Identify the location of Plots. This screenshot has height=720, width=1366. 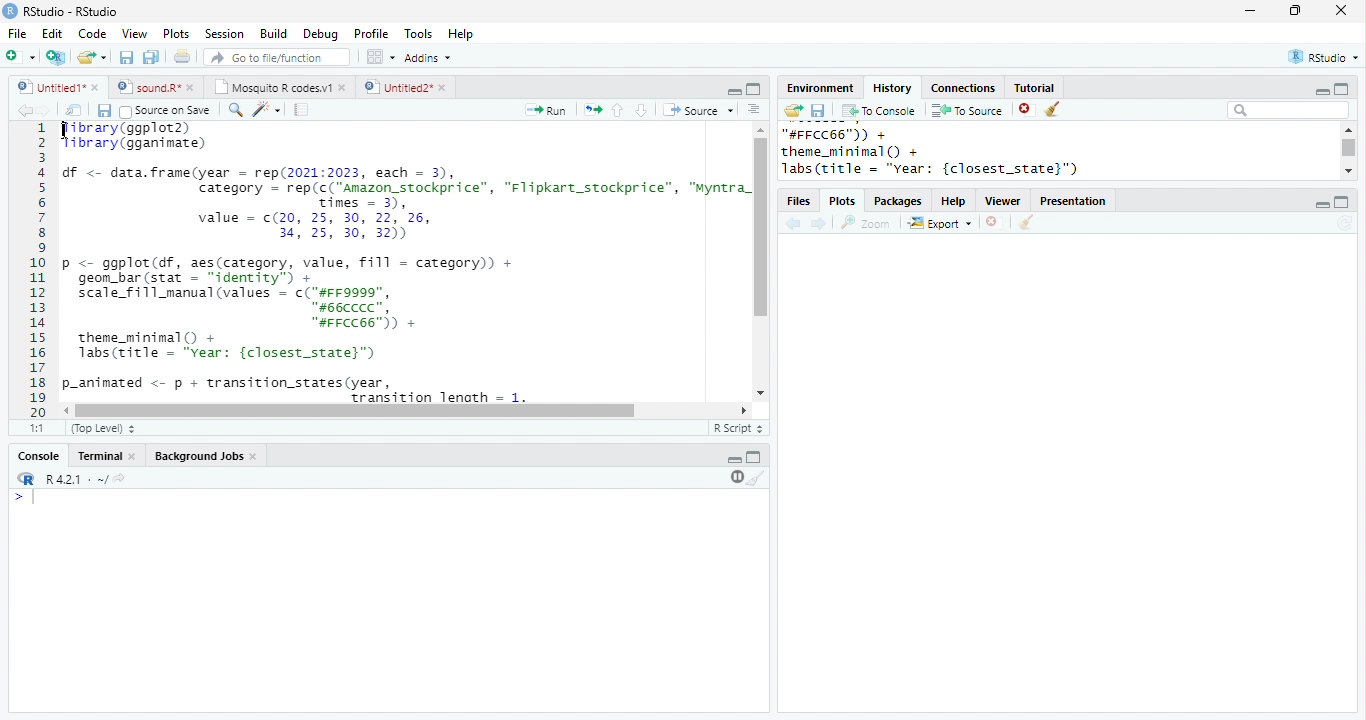
(842, 201).